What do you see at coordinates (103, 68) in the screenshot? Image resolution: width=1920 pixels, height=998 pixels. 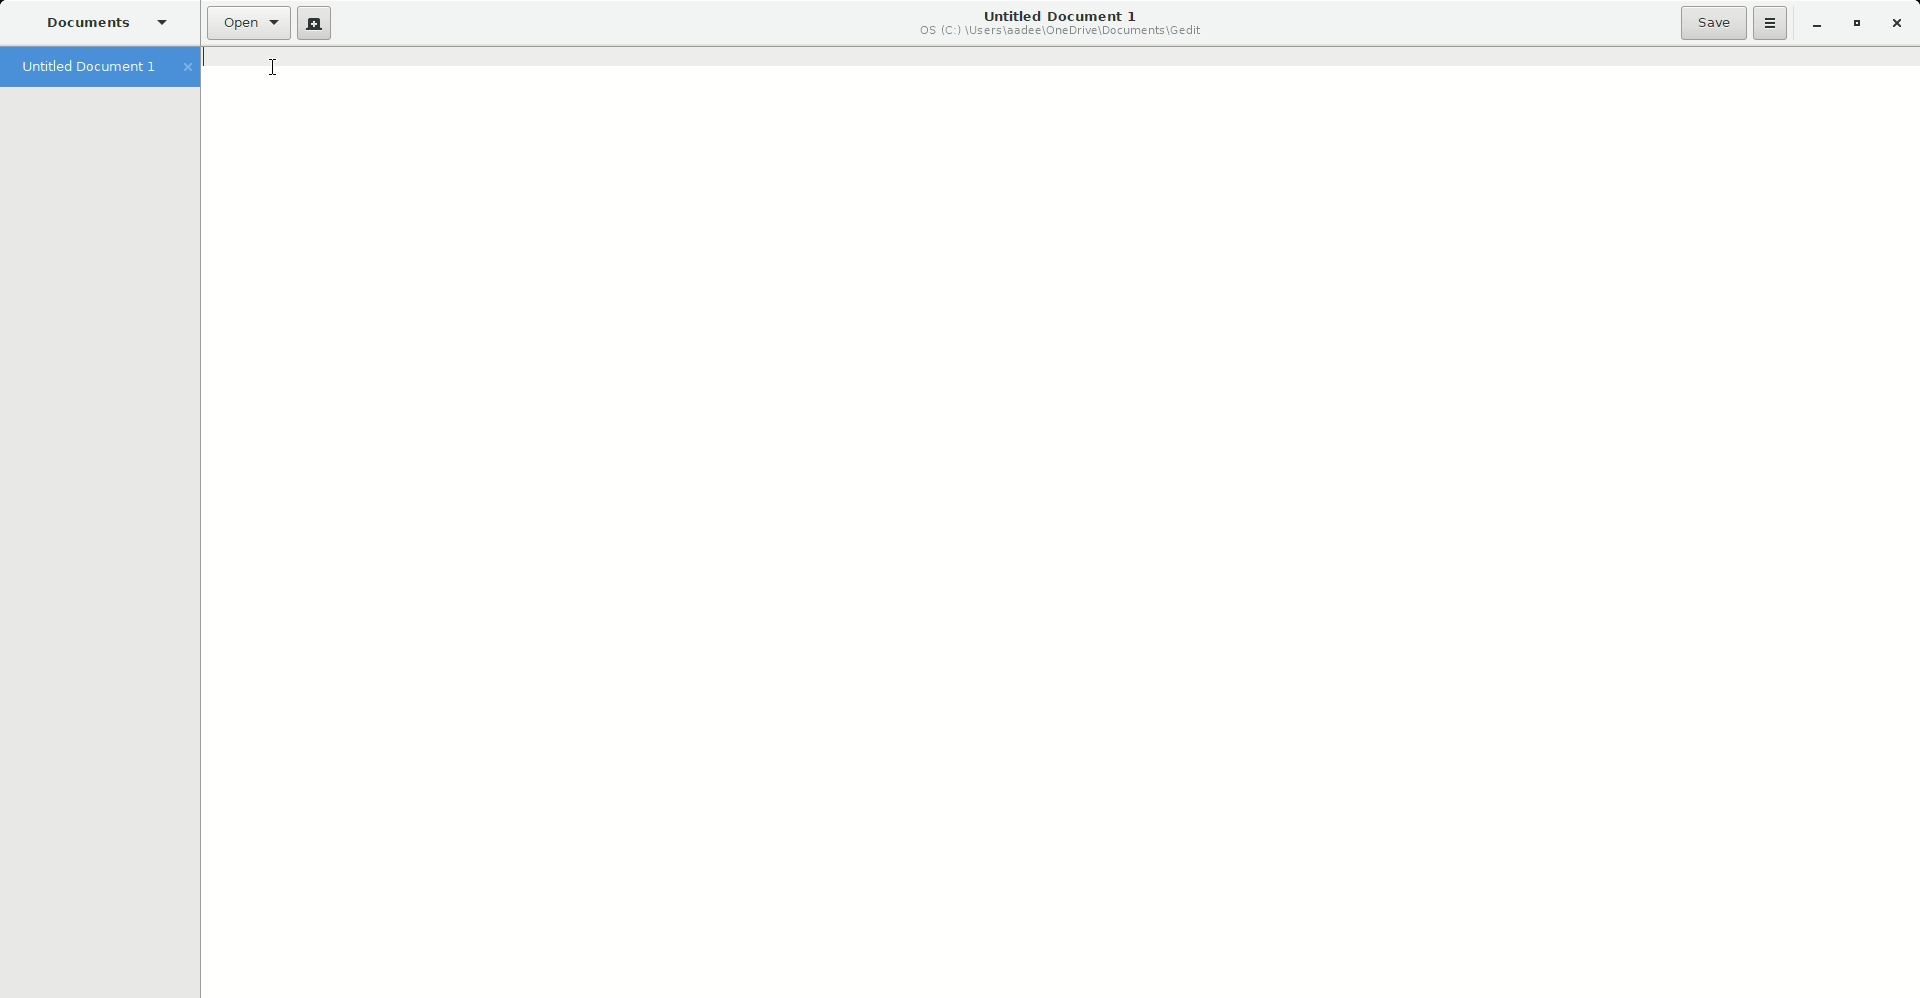 I see `Untitled Document 1` at bounding box center [103, 68].